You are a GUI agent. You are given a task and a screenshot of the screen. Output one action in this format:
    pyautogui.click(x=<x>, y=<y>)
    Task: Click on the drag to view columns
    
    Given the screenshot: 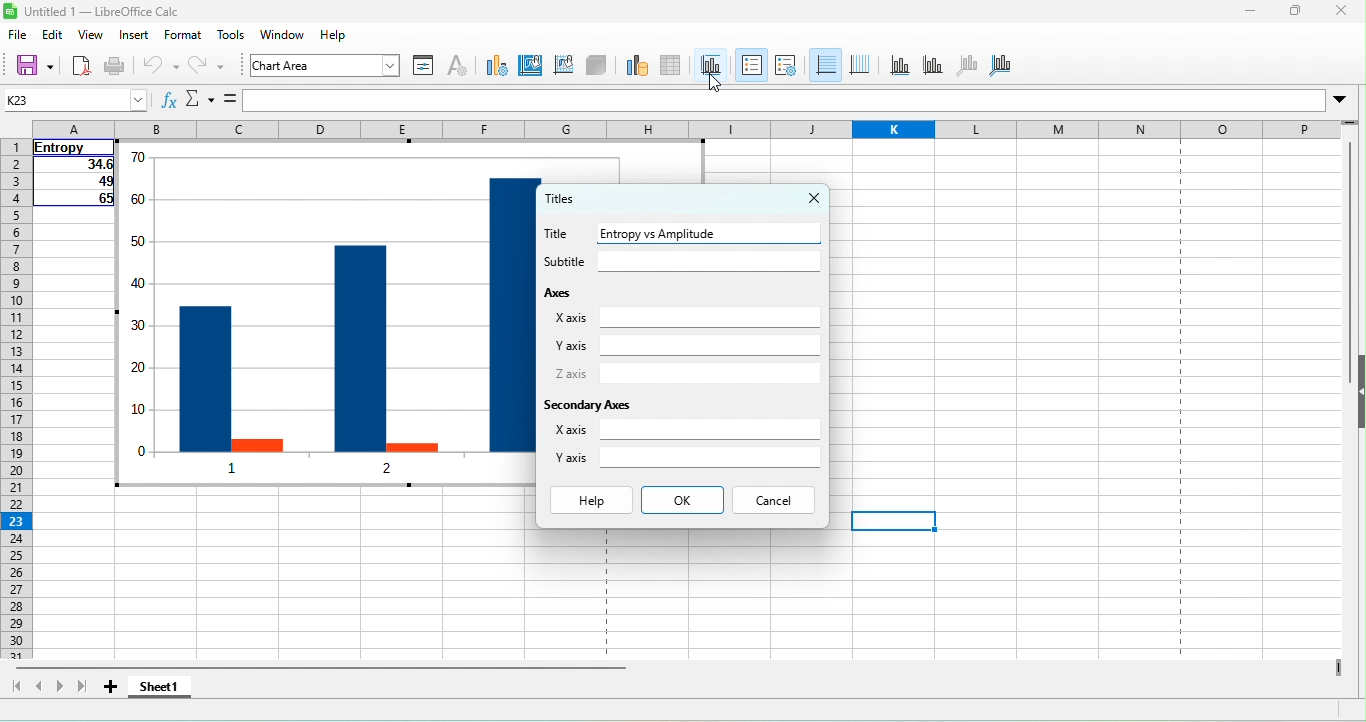 What is the action you would take?
    pyautogui.click(x=1335, y=666)
    